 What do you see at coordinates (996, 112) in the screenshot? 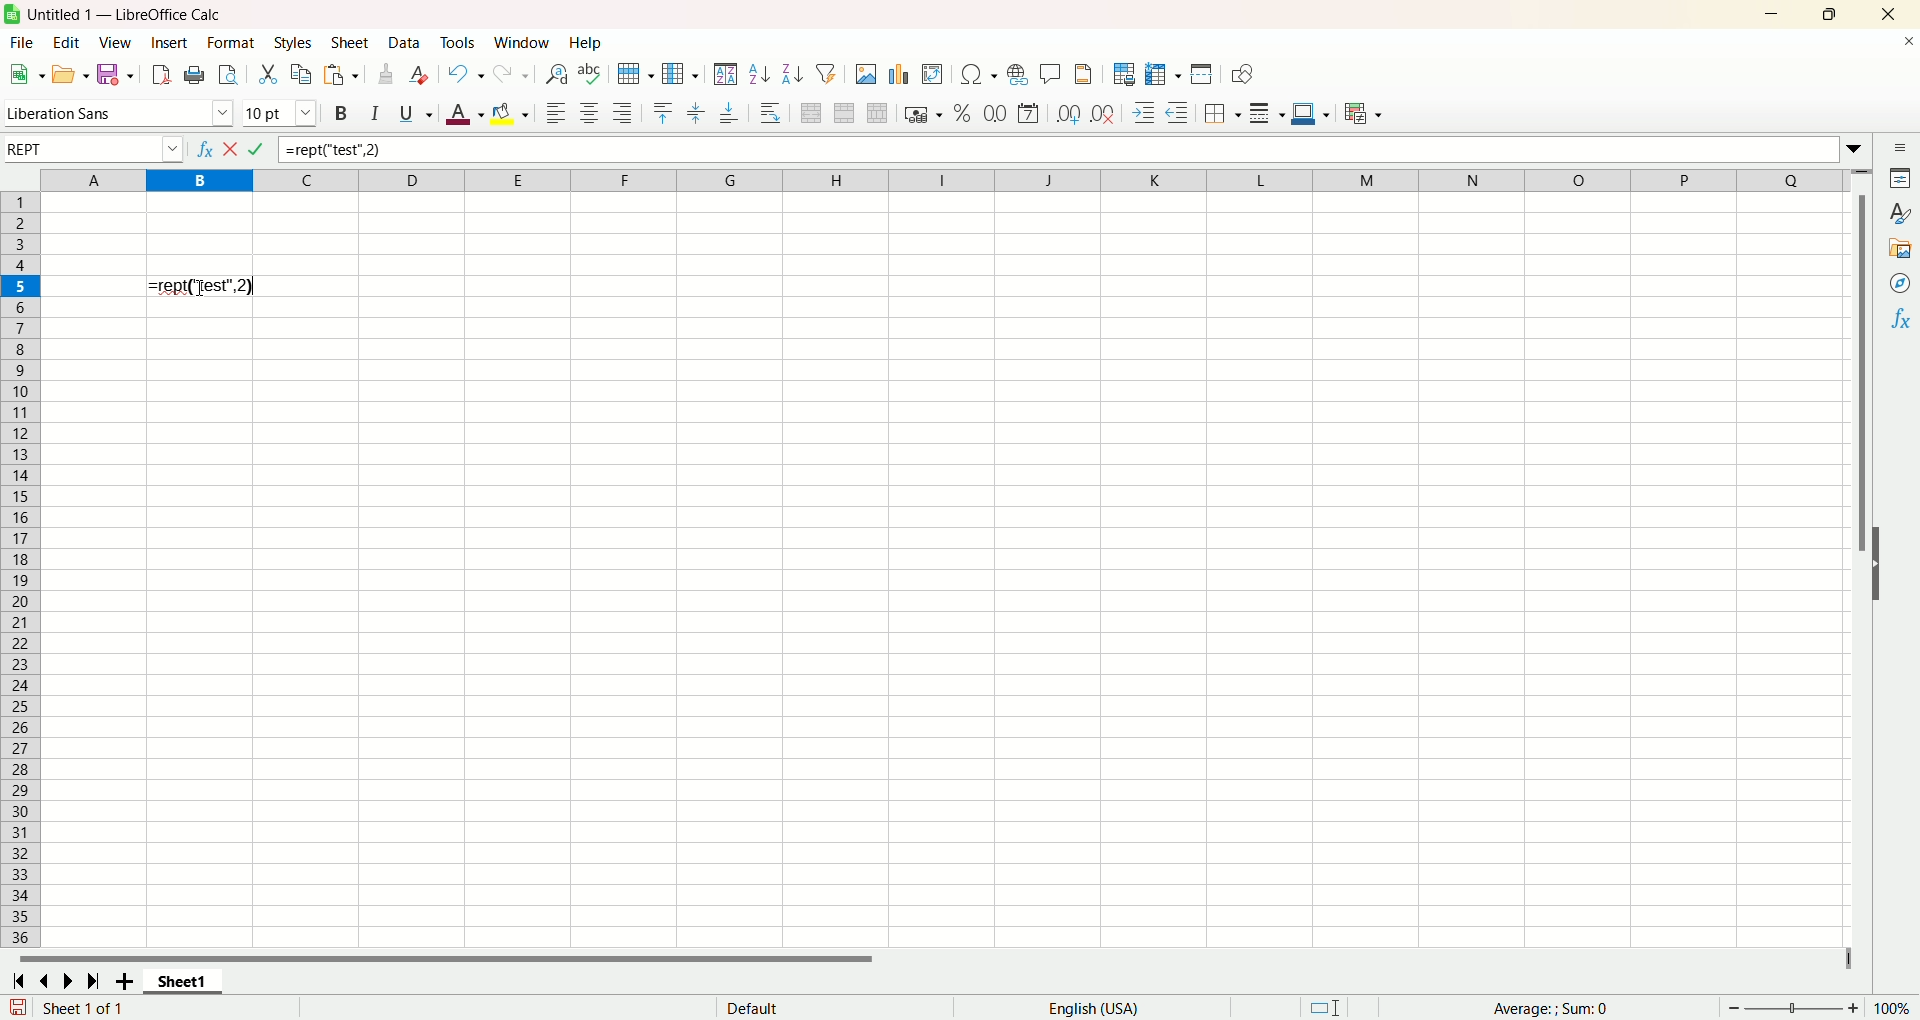
I see `format as number` at bounding box center [996, 112].